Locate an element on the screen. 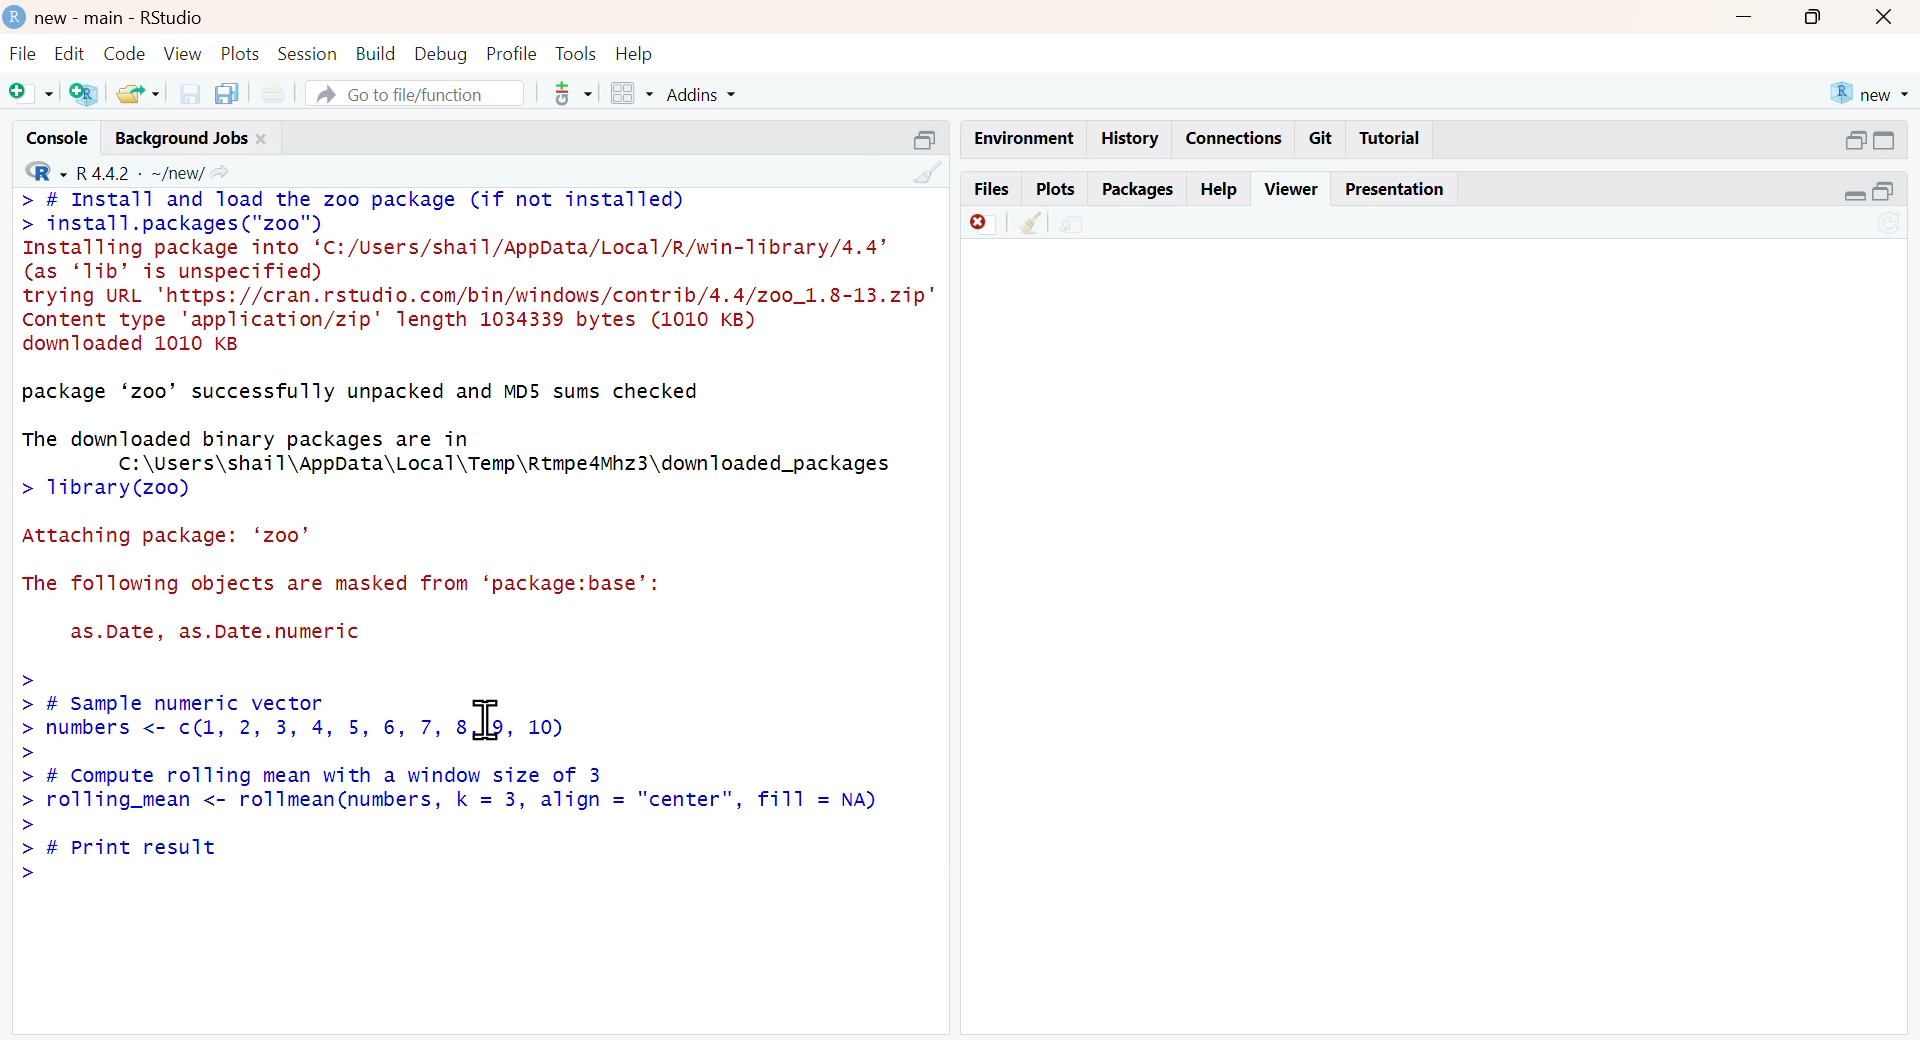 The width and height of the screenshot is (1920, 1040). R 4.4.2 ~/new/ is located at coordinates (142, 172).